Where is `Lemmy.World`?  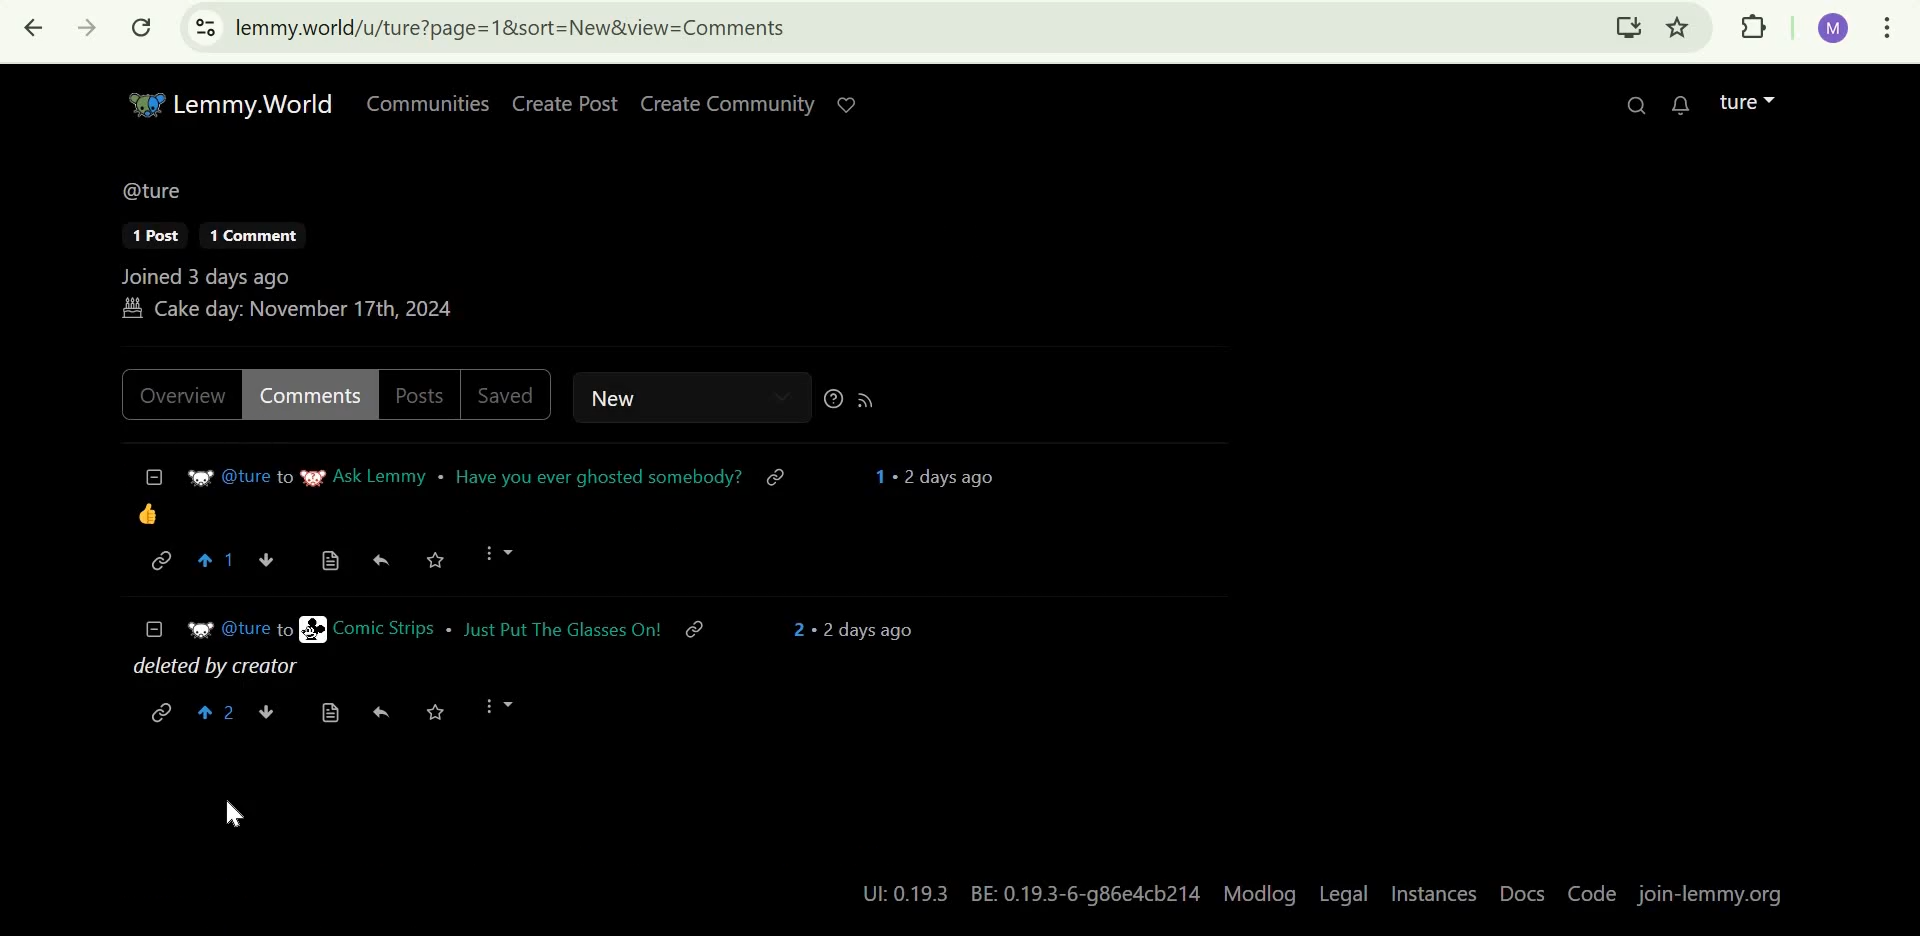
Lemmy.World is located at coordinates (224, 103).